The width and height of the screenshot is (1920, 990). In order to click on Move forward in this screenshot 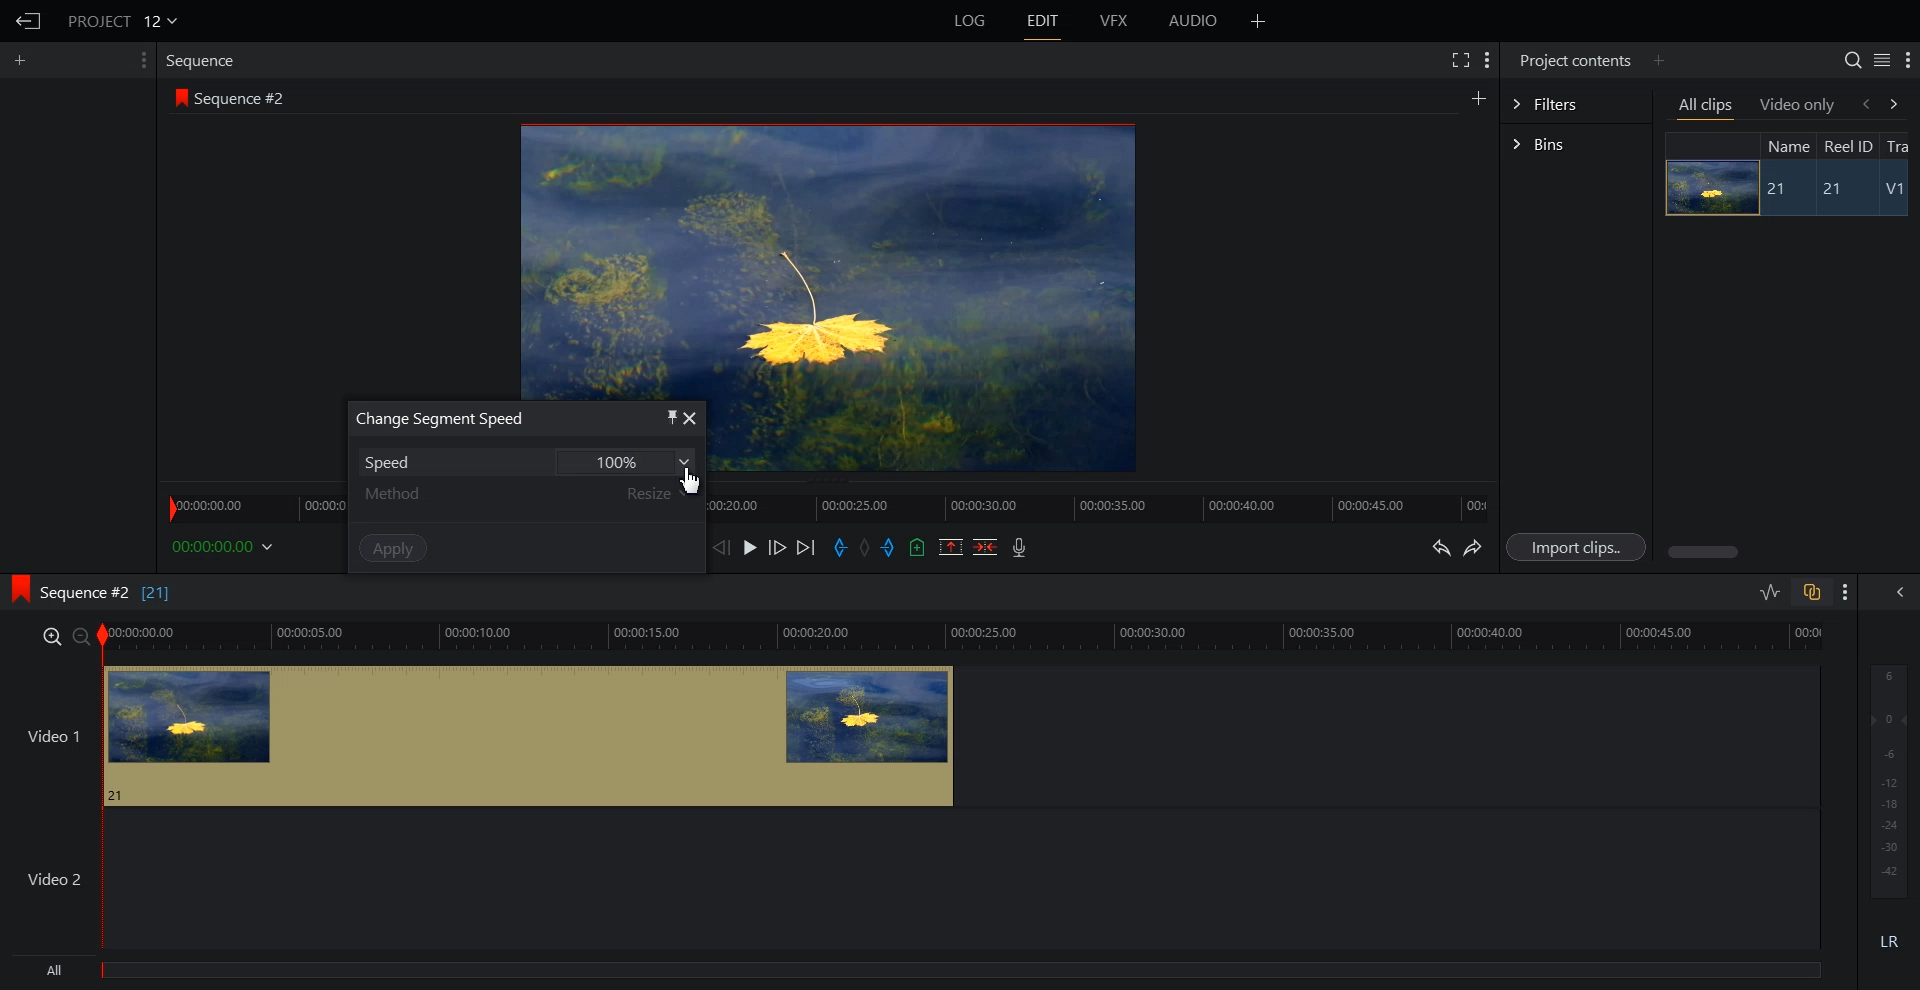, I will do `click(807, 548)`.